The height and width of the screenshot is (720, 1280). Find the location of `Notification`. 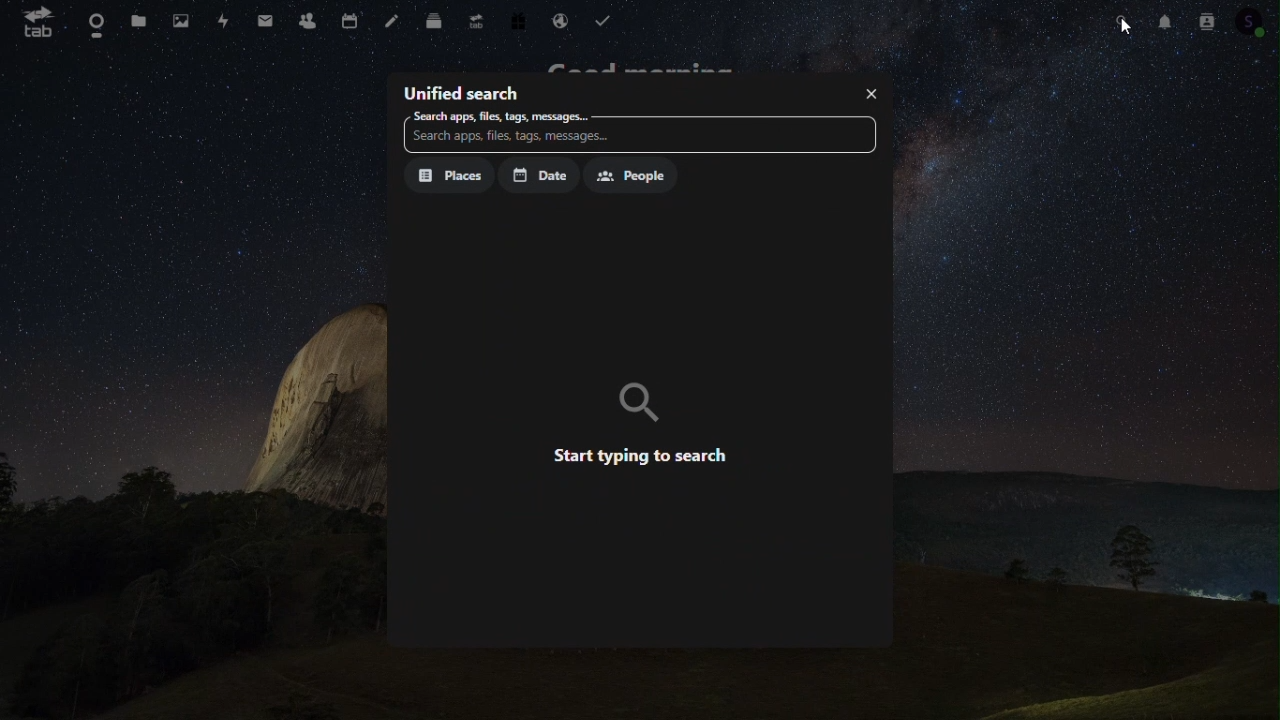

Notification is located at coordinates (1168, 22).